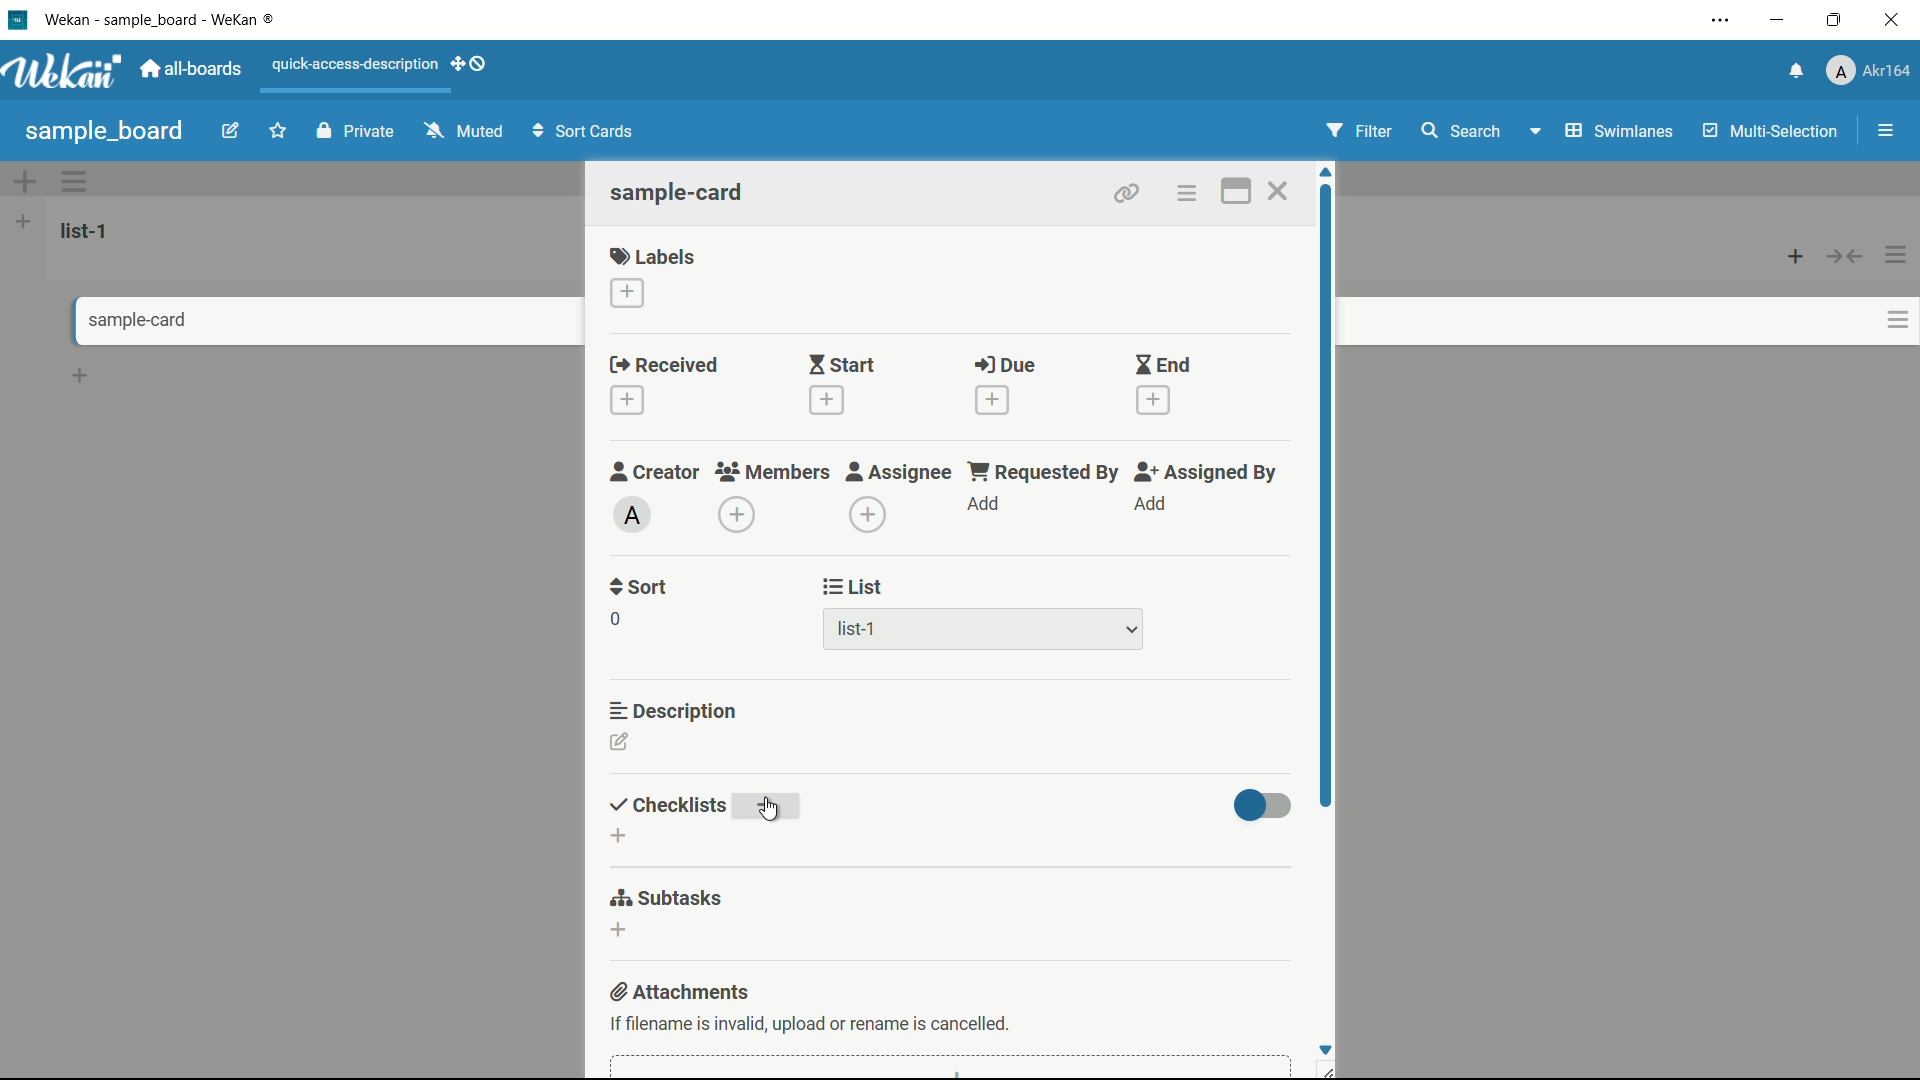 This screenshot has width=1920, height=1080. Describe the element at coordinates (1263, 805) in the screenshot. I see `toggle button` at that location.